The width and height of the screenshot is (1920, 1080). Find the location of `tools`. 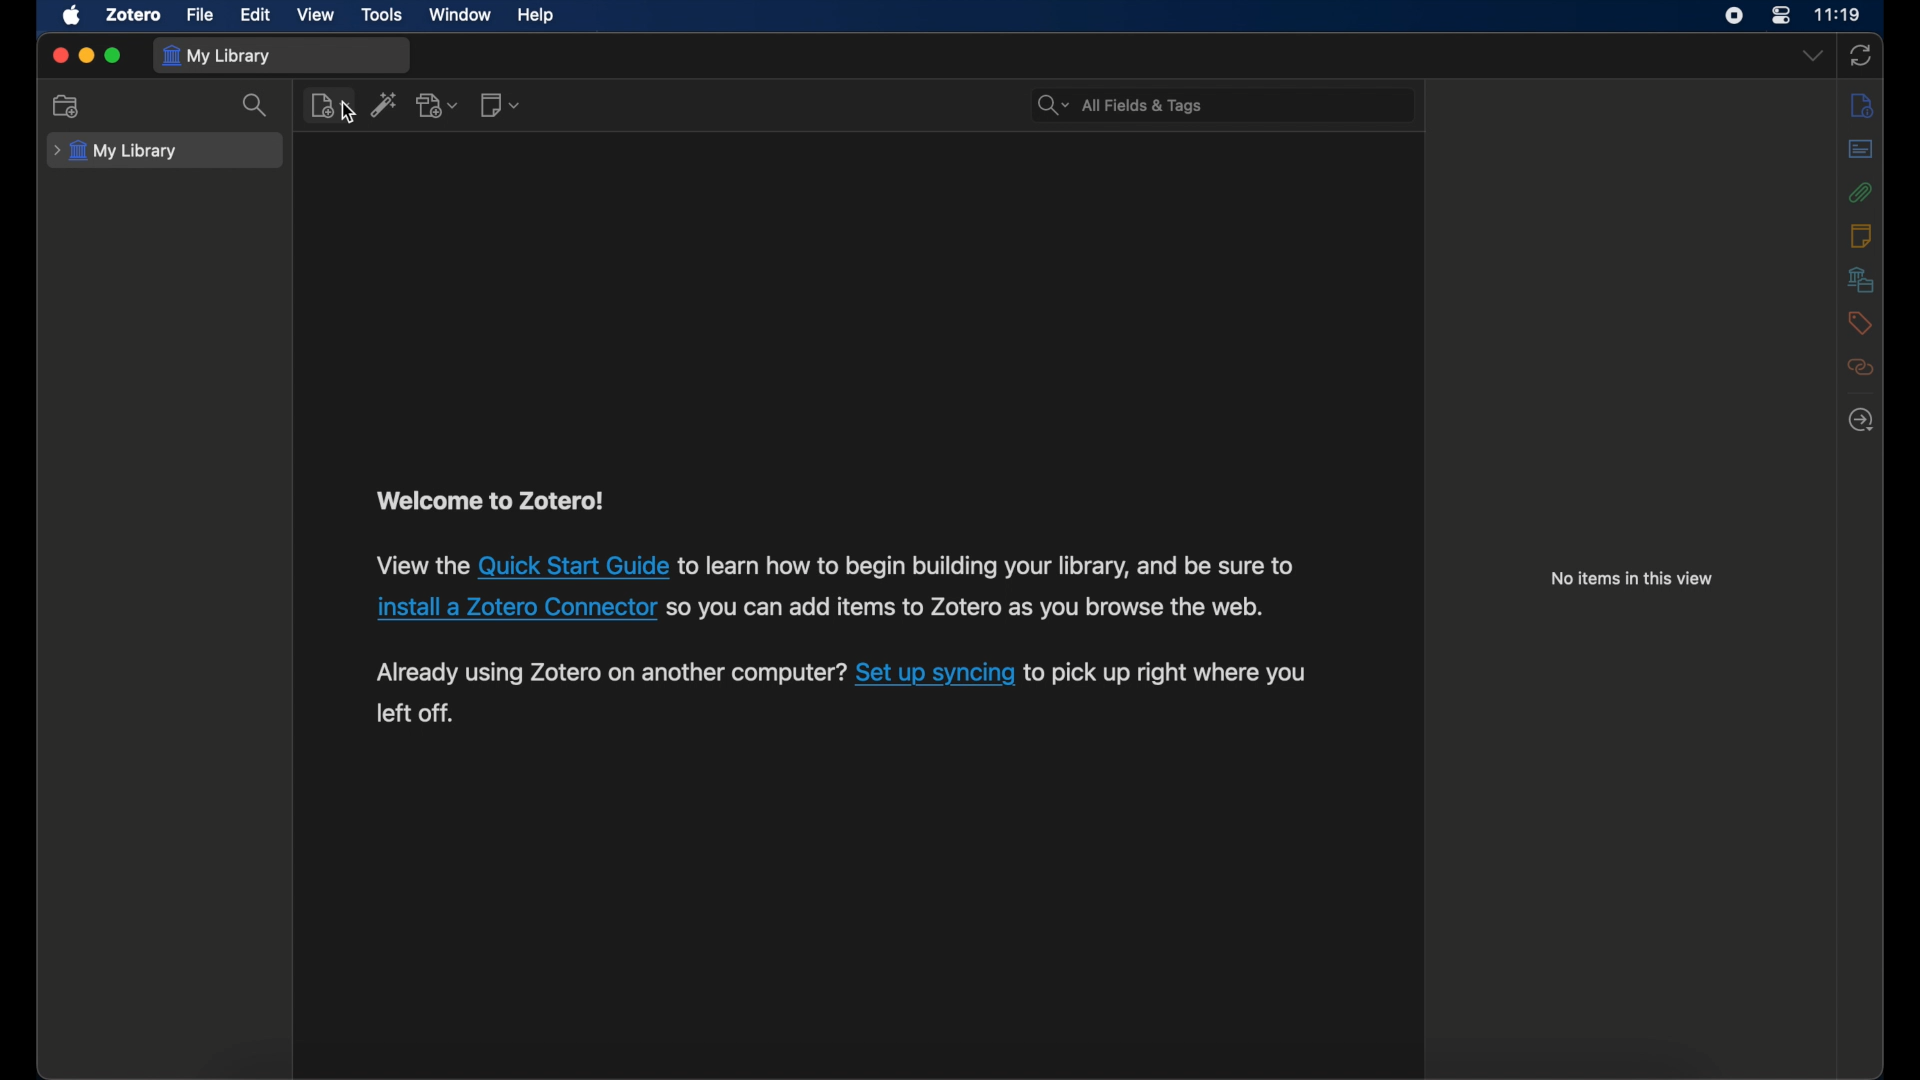

tools is located at coordinates (383, 13).